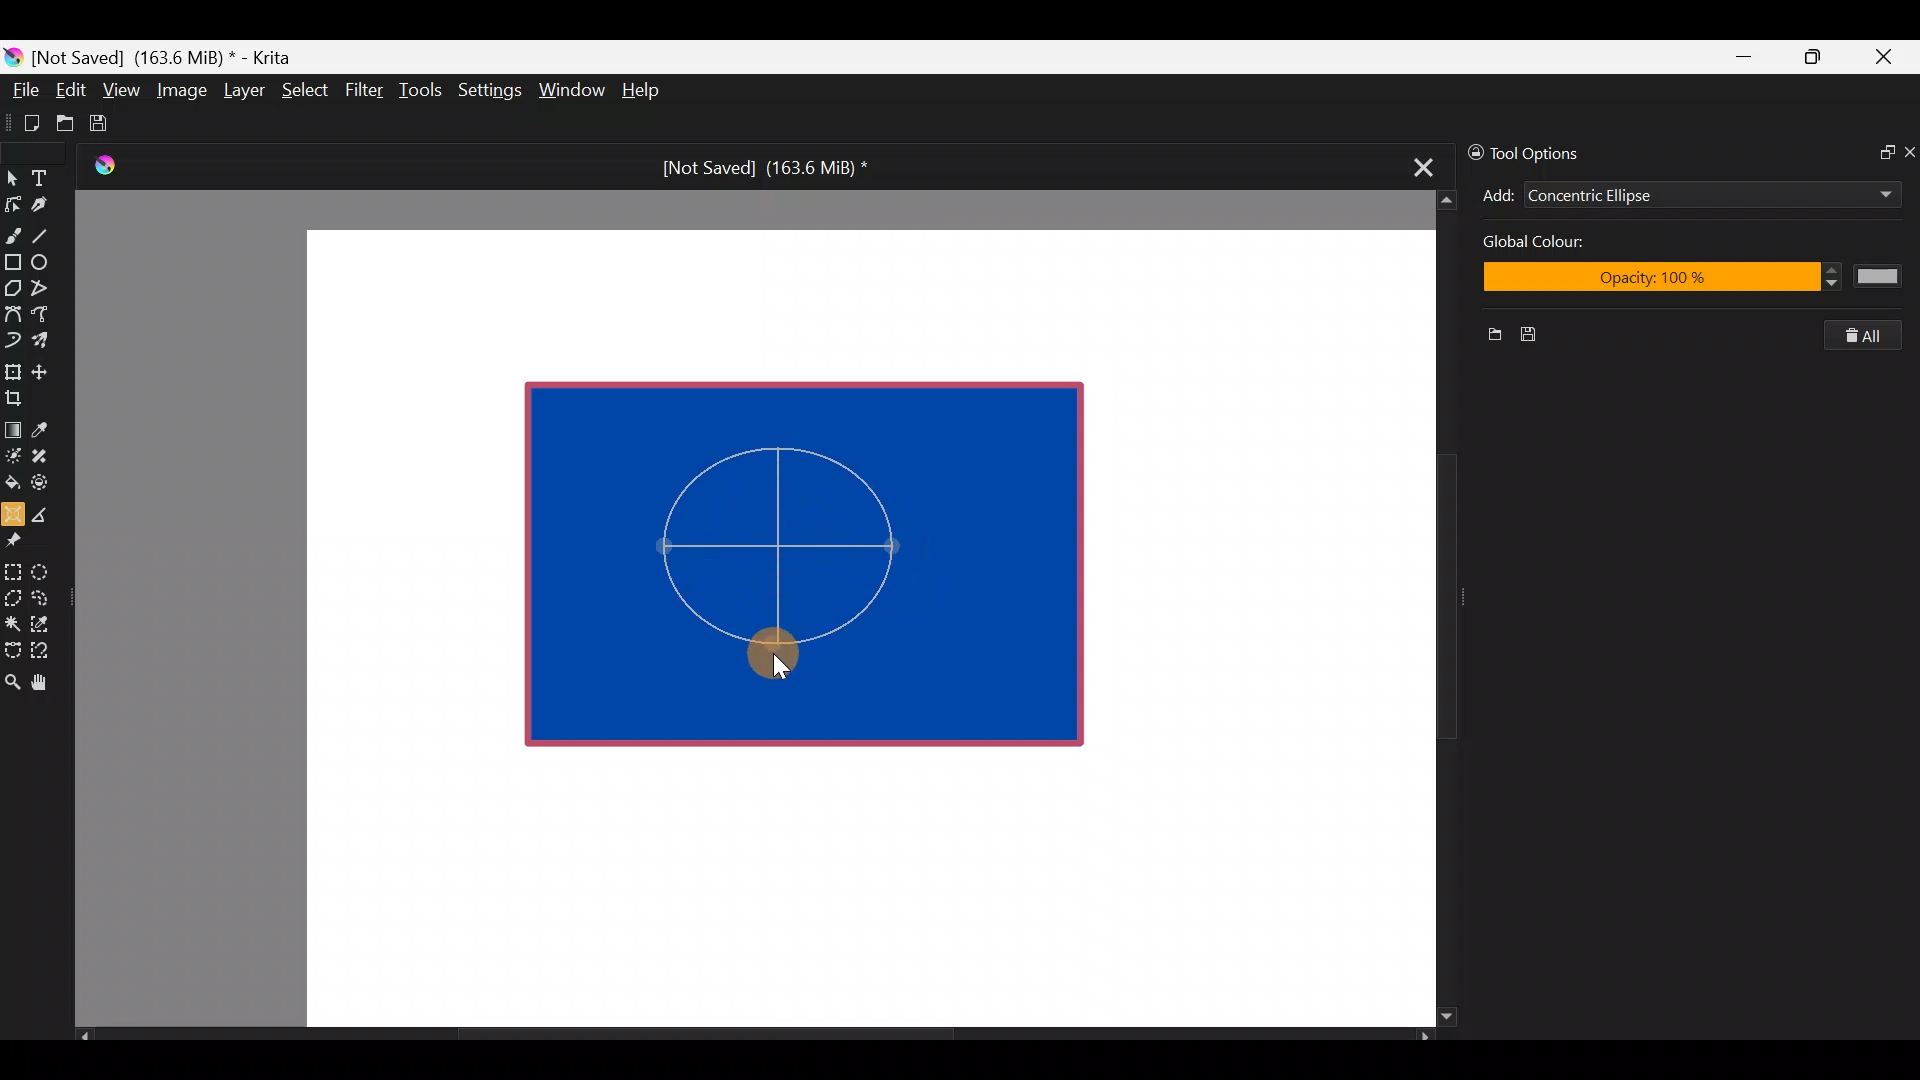 The height and width of the screenshot is (1080, 1920). Describe the element at coordinates (46, 652) in the screenshot. I see `Magnetic curve selection tool` at that location.